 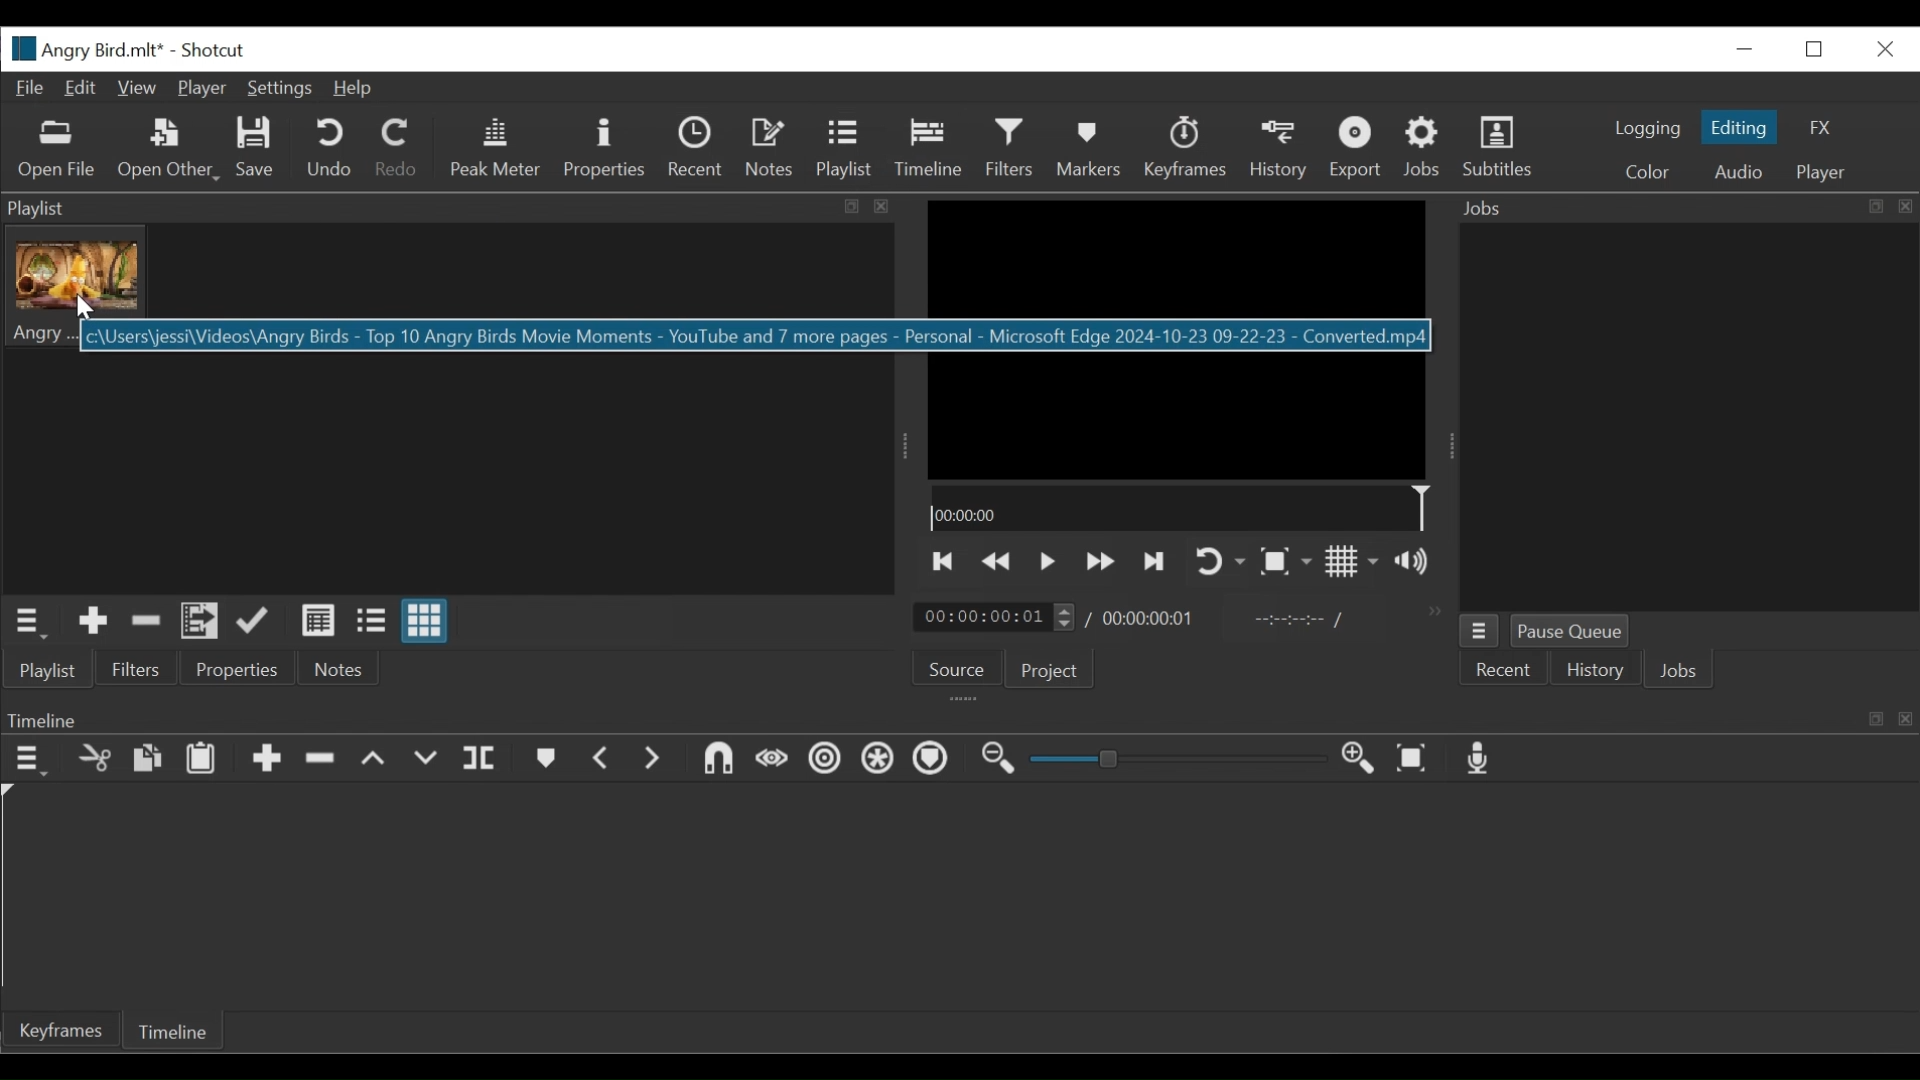 I want to click on Zoom timeline out , so click(x=1005, y=758).